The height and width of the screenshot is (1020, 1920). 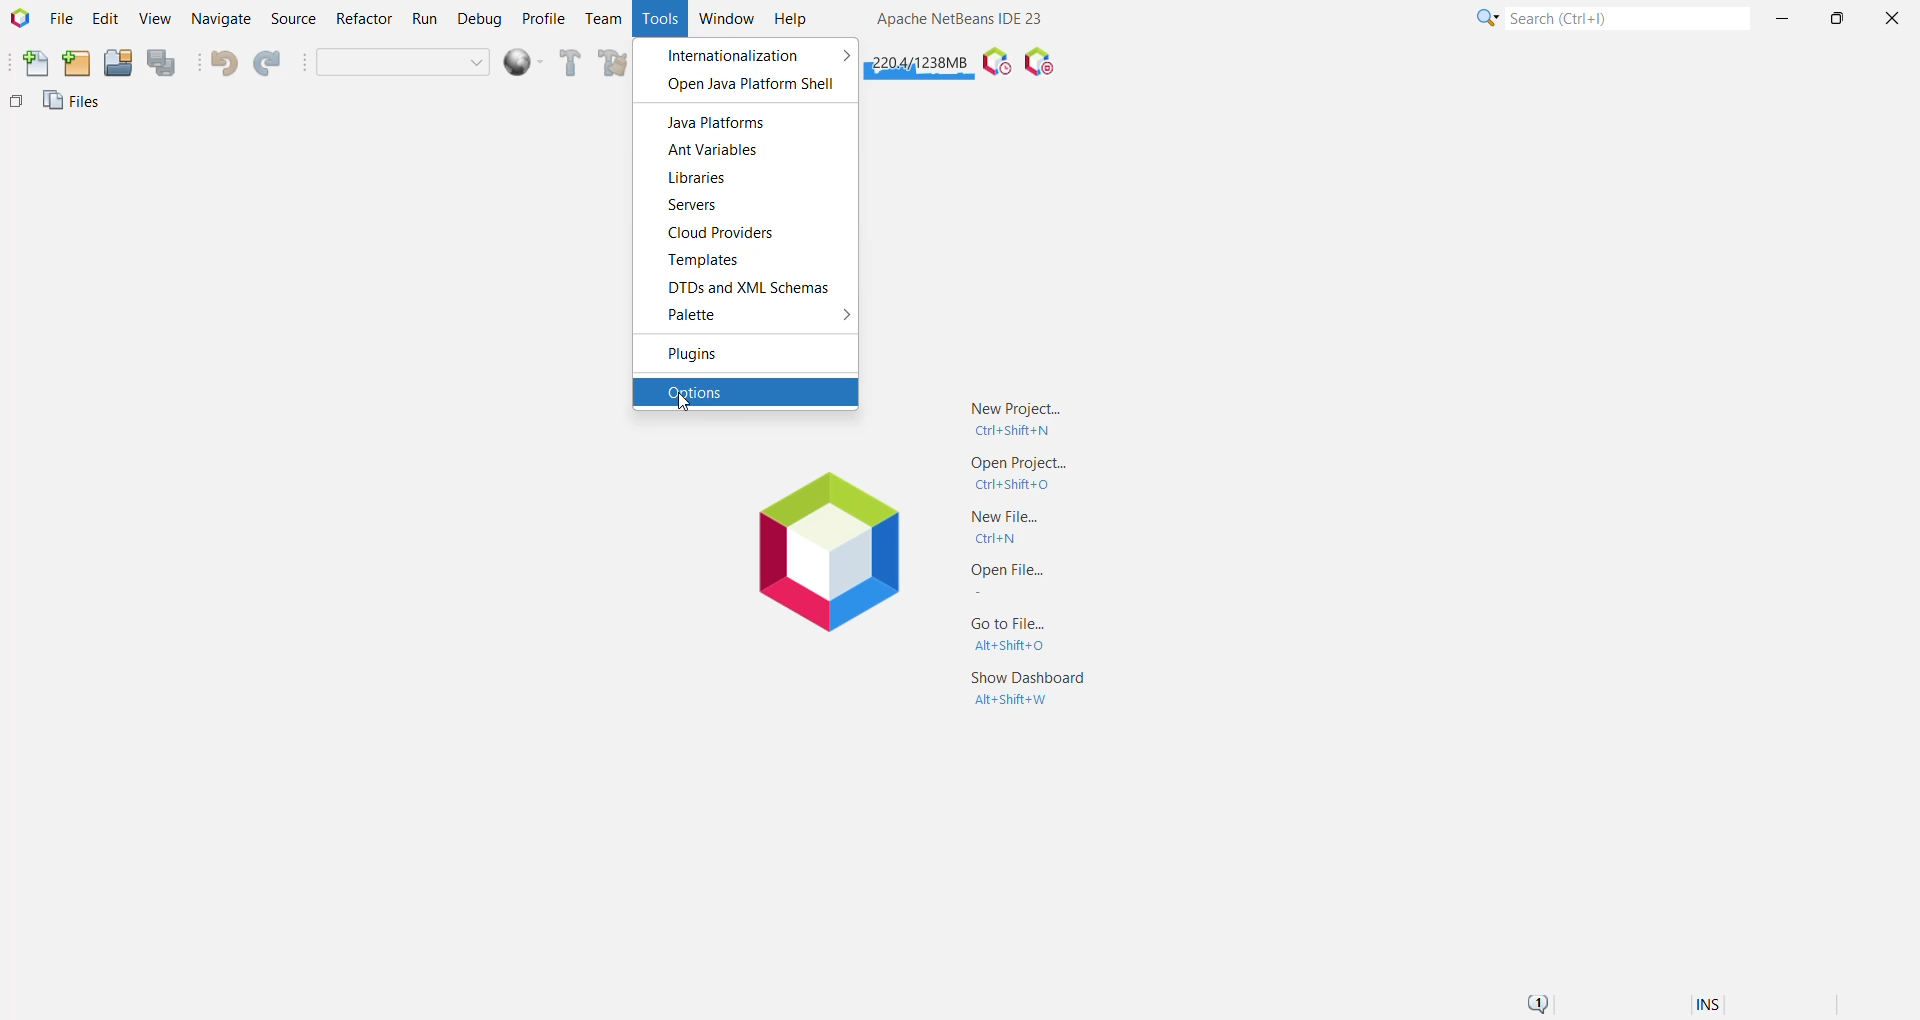 I want to click on File, so click(x=61, y=19).